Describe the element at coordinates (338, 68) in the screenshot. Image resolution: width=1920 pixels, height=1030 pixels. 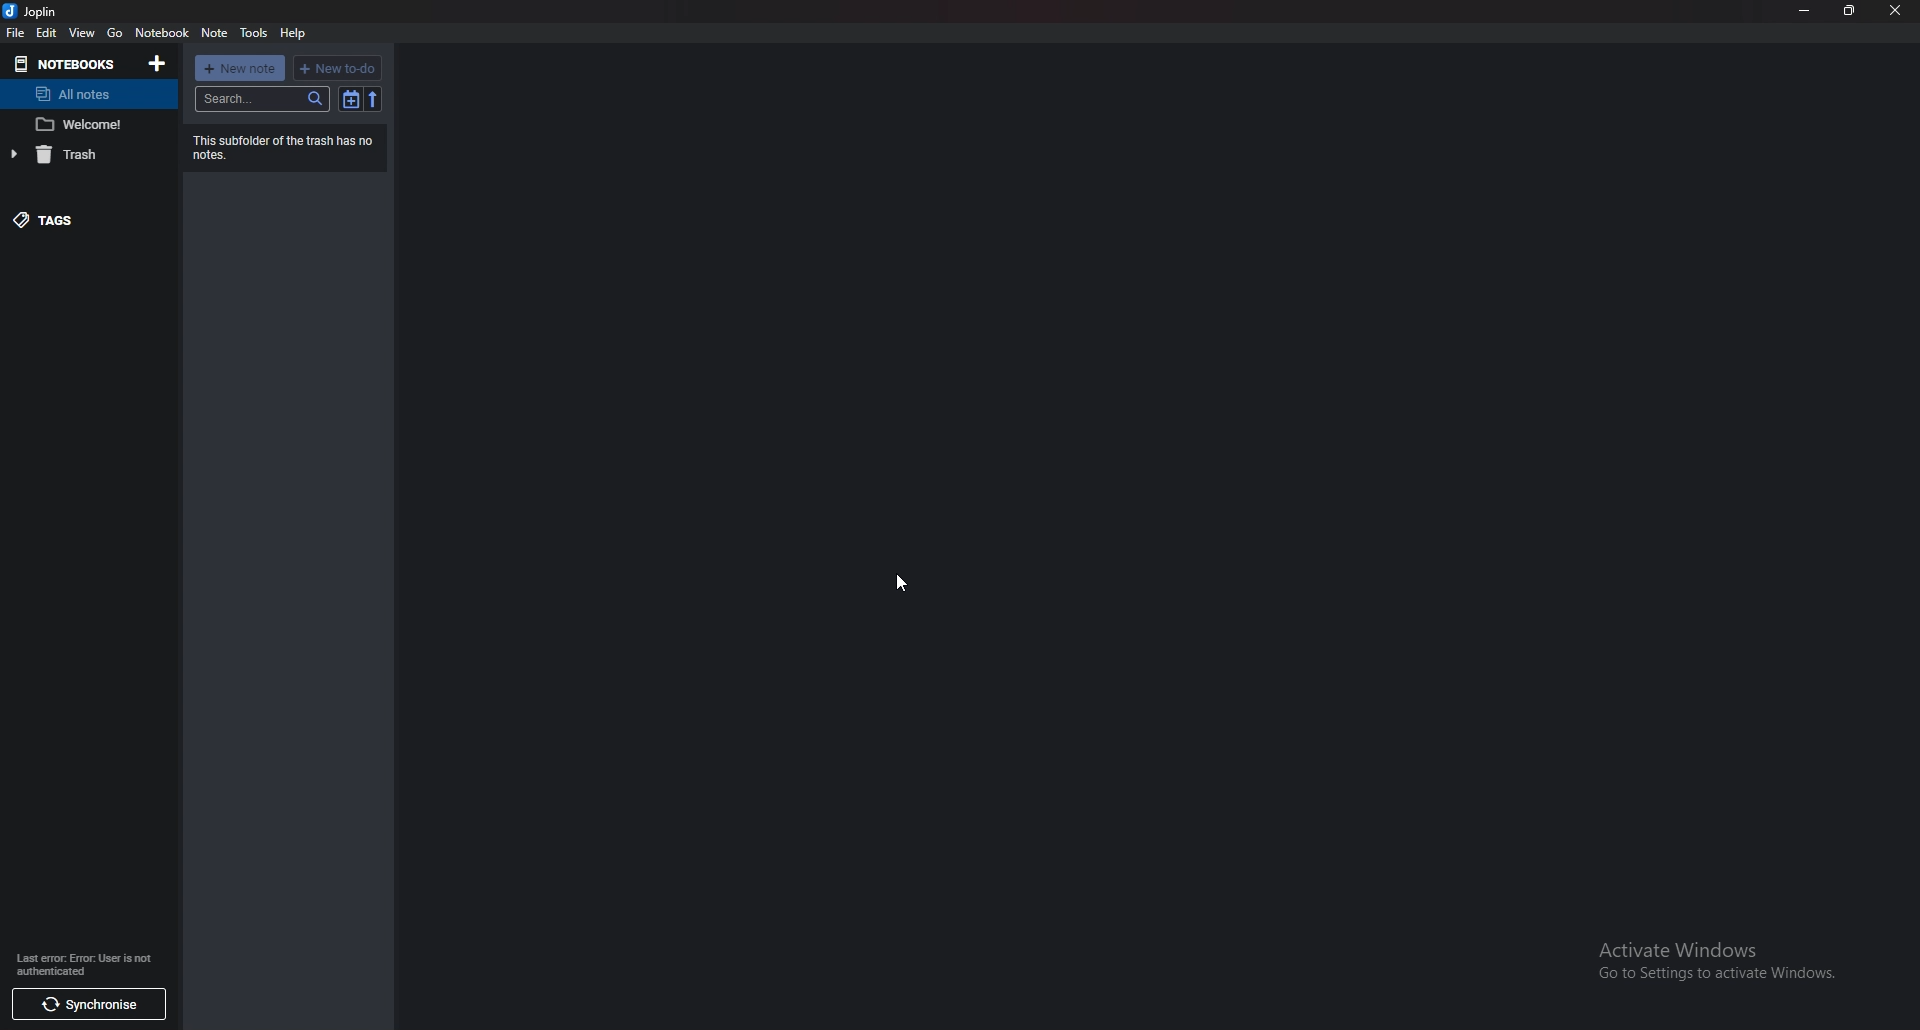
I see `new todo` at that location.